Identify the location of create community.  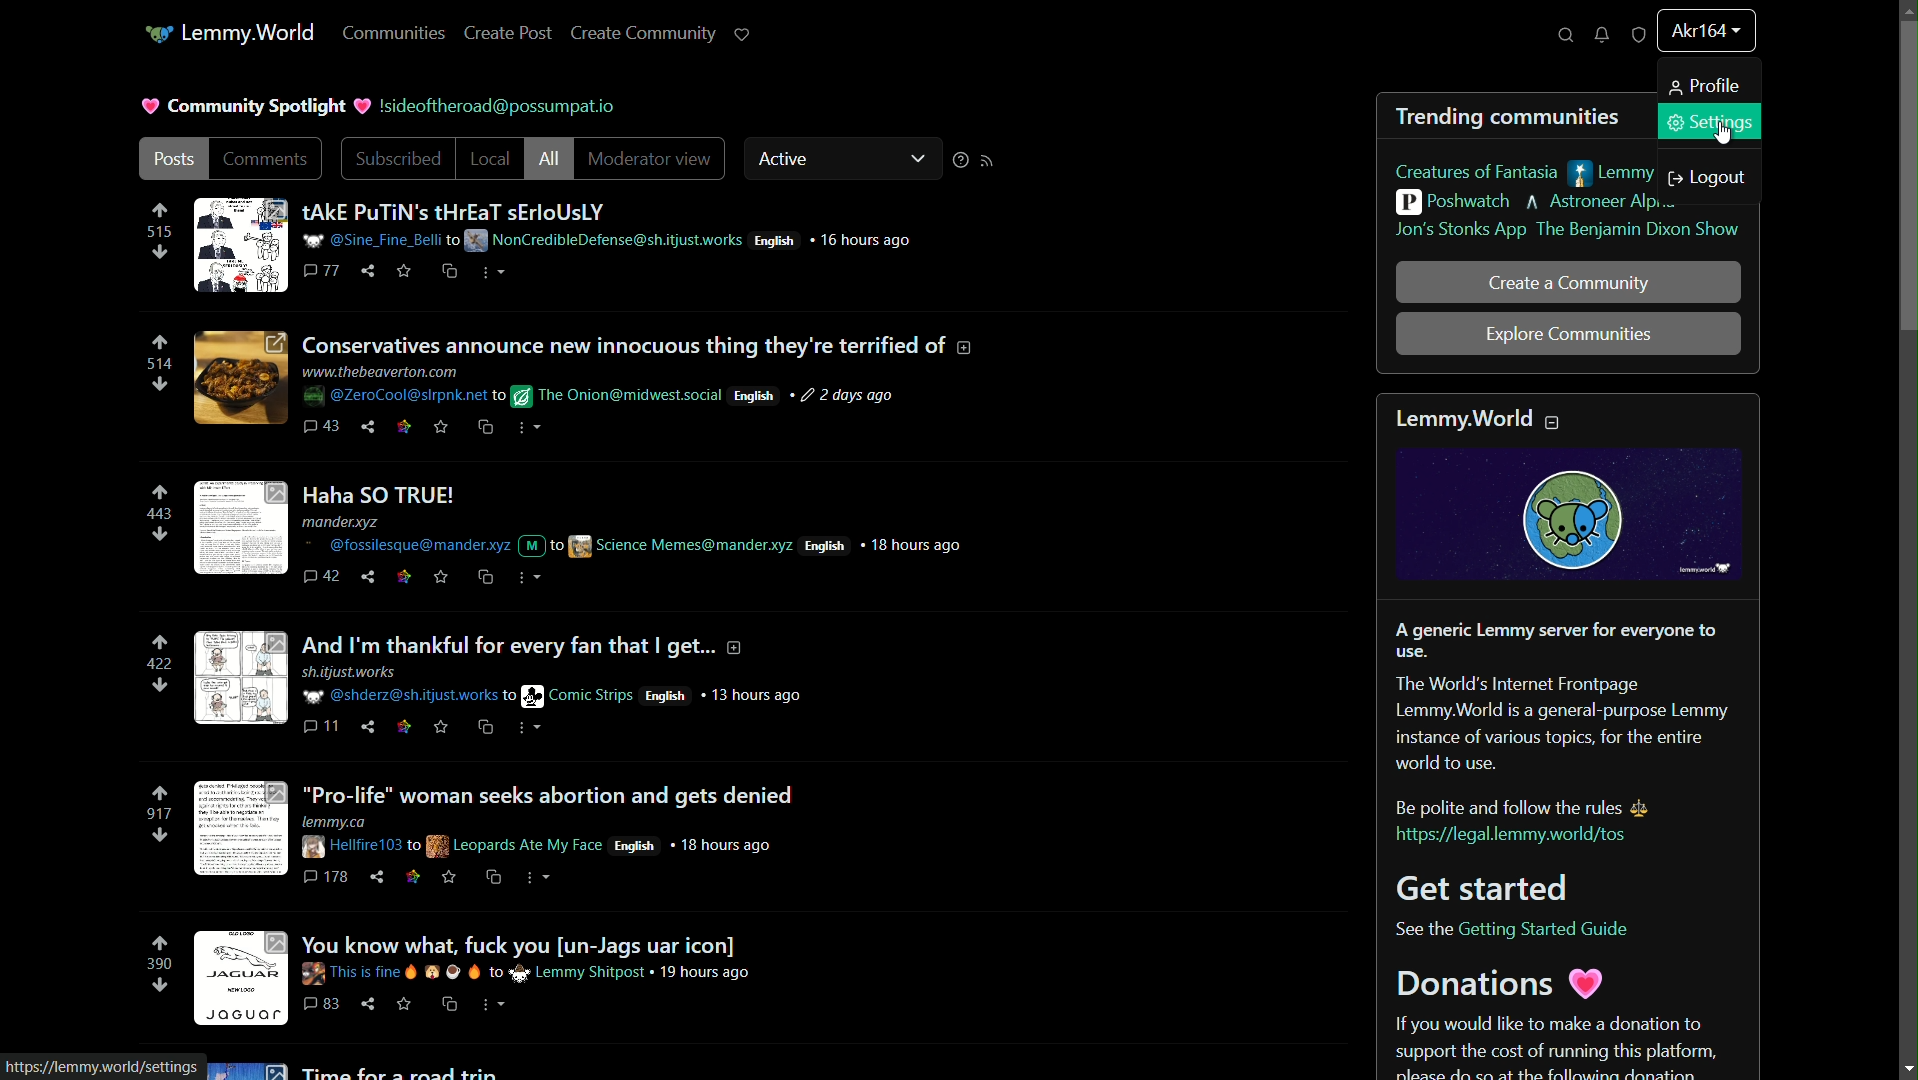
(641, 35).